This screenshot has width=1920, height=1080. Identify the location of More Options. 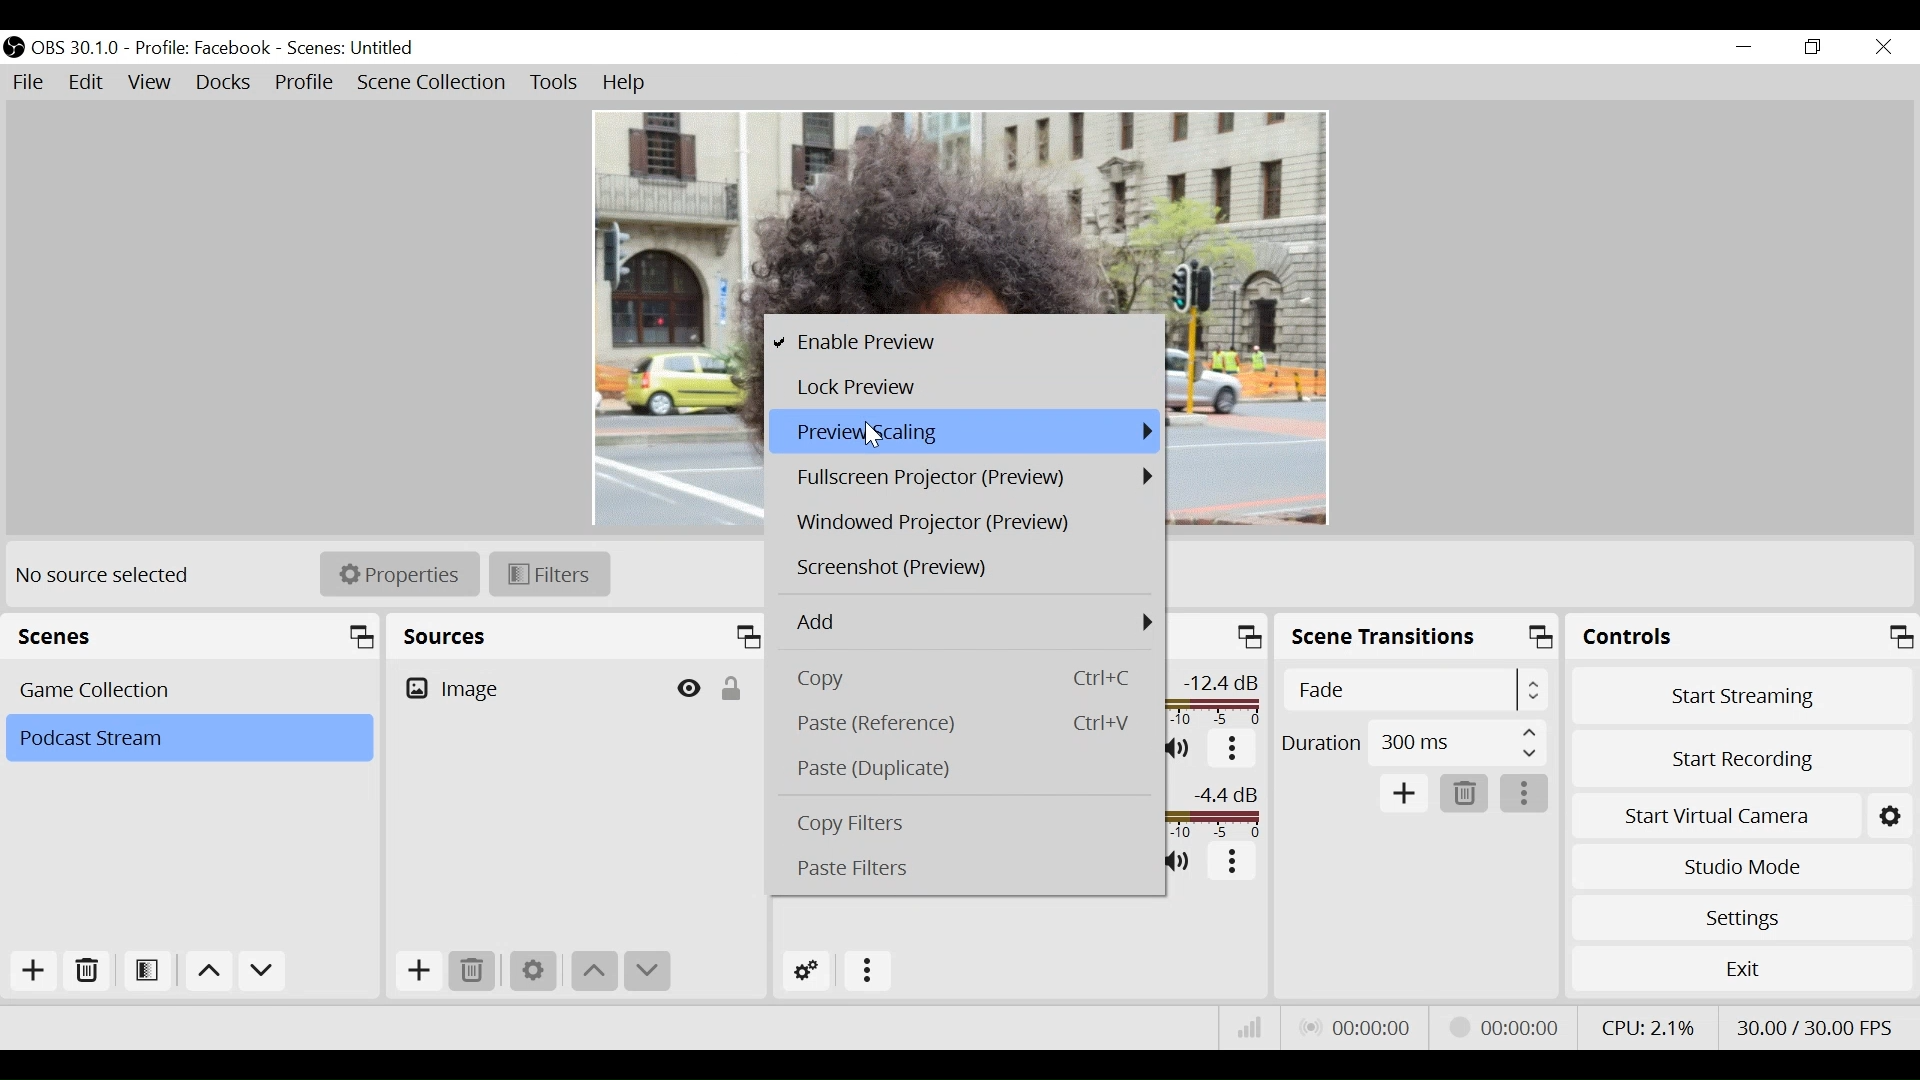
(868, 972).